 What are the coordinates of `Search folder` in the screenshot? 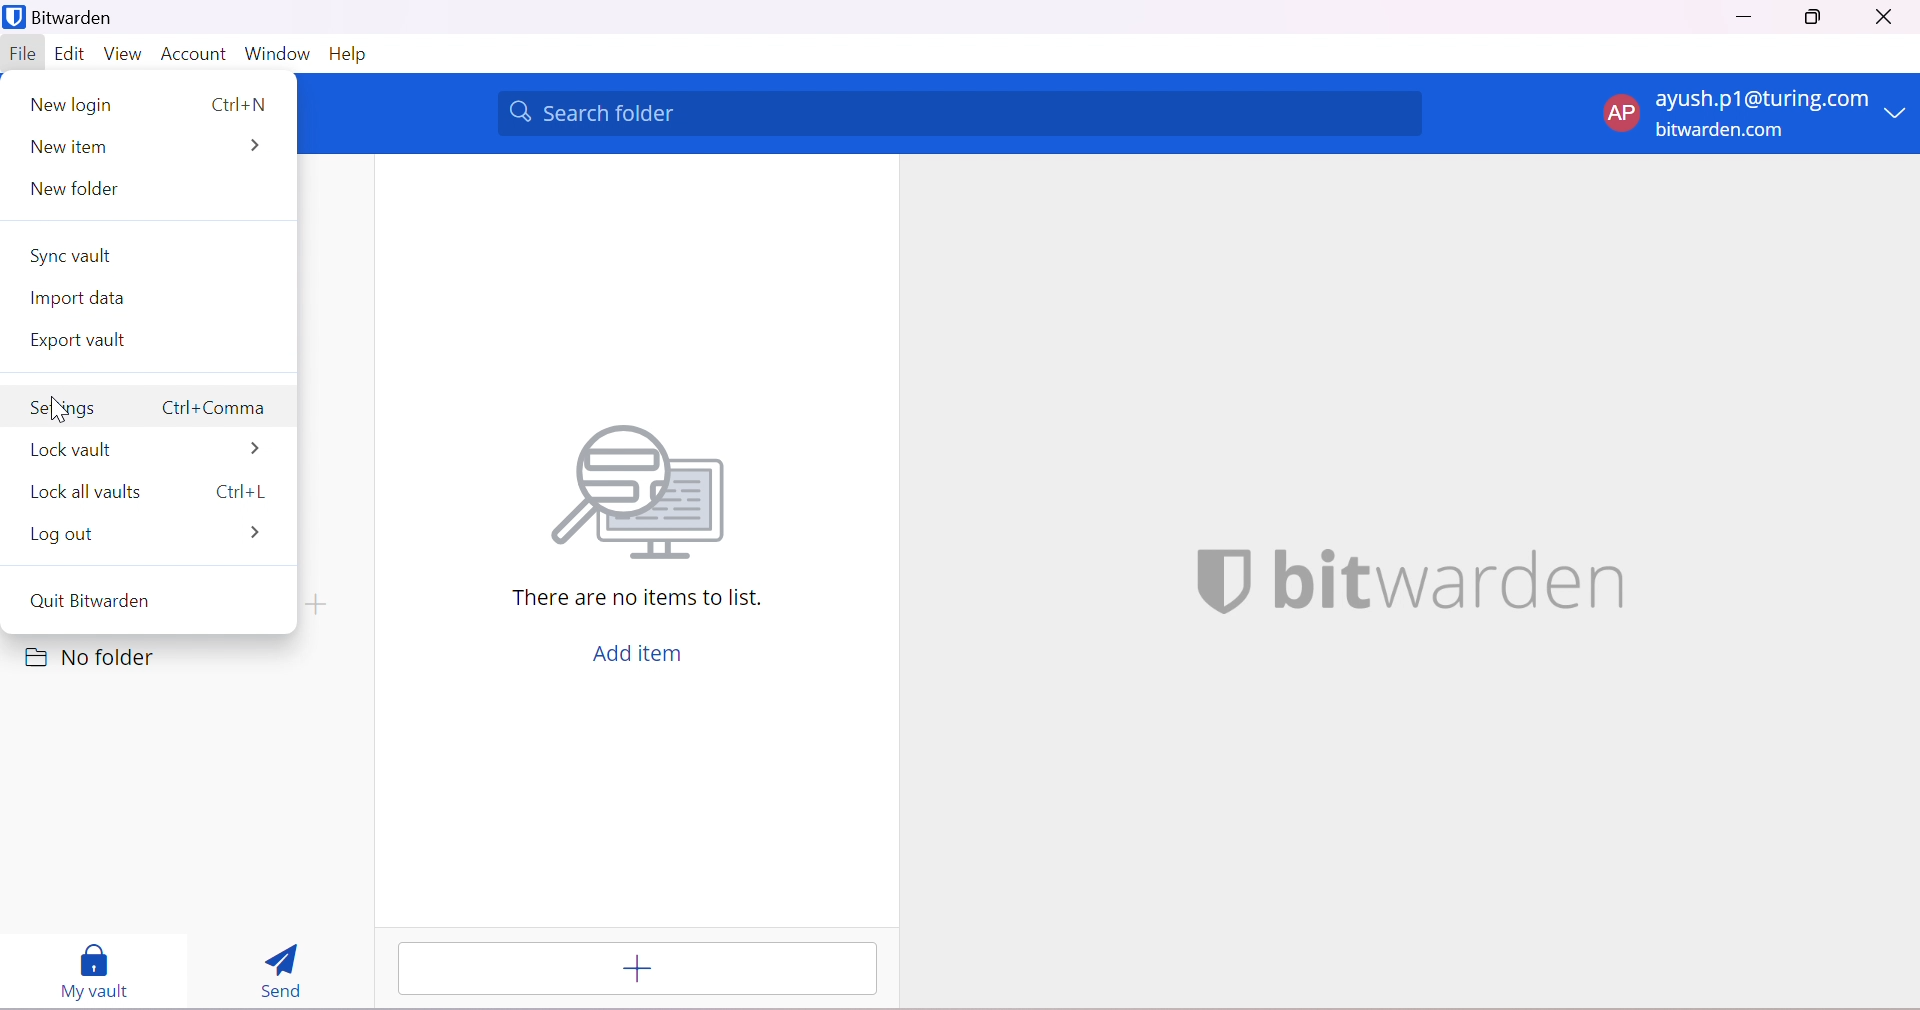 It's located at (962, 113).